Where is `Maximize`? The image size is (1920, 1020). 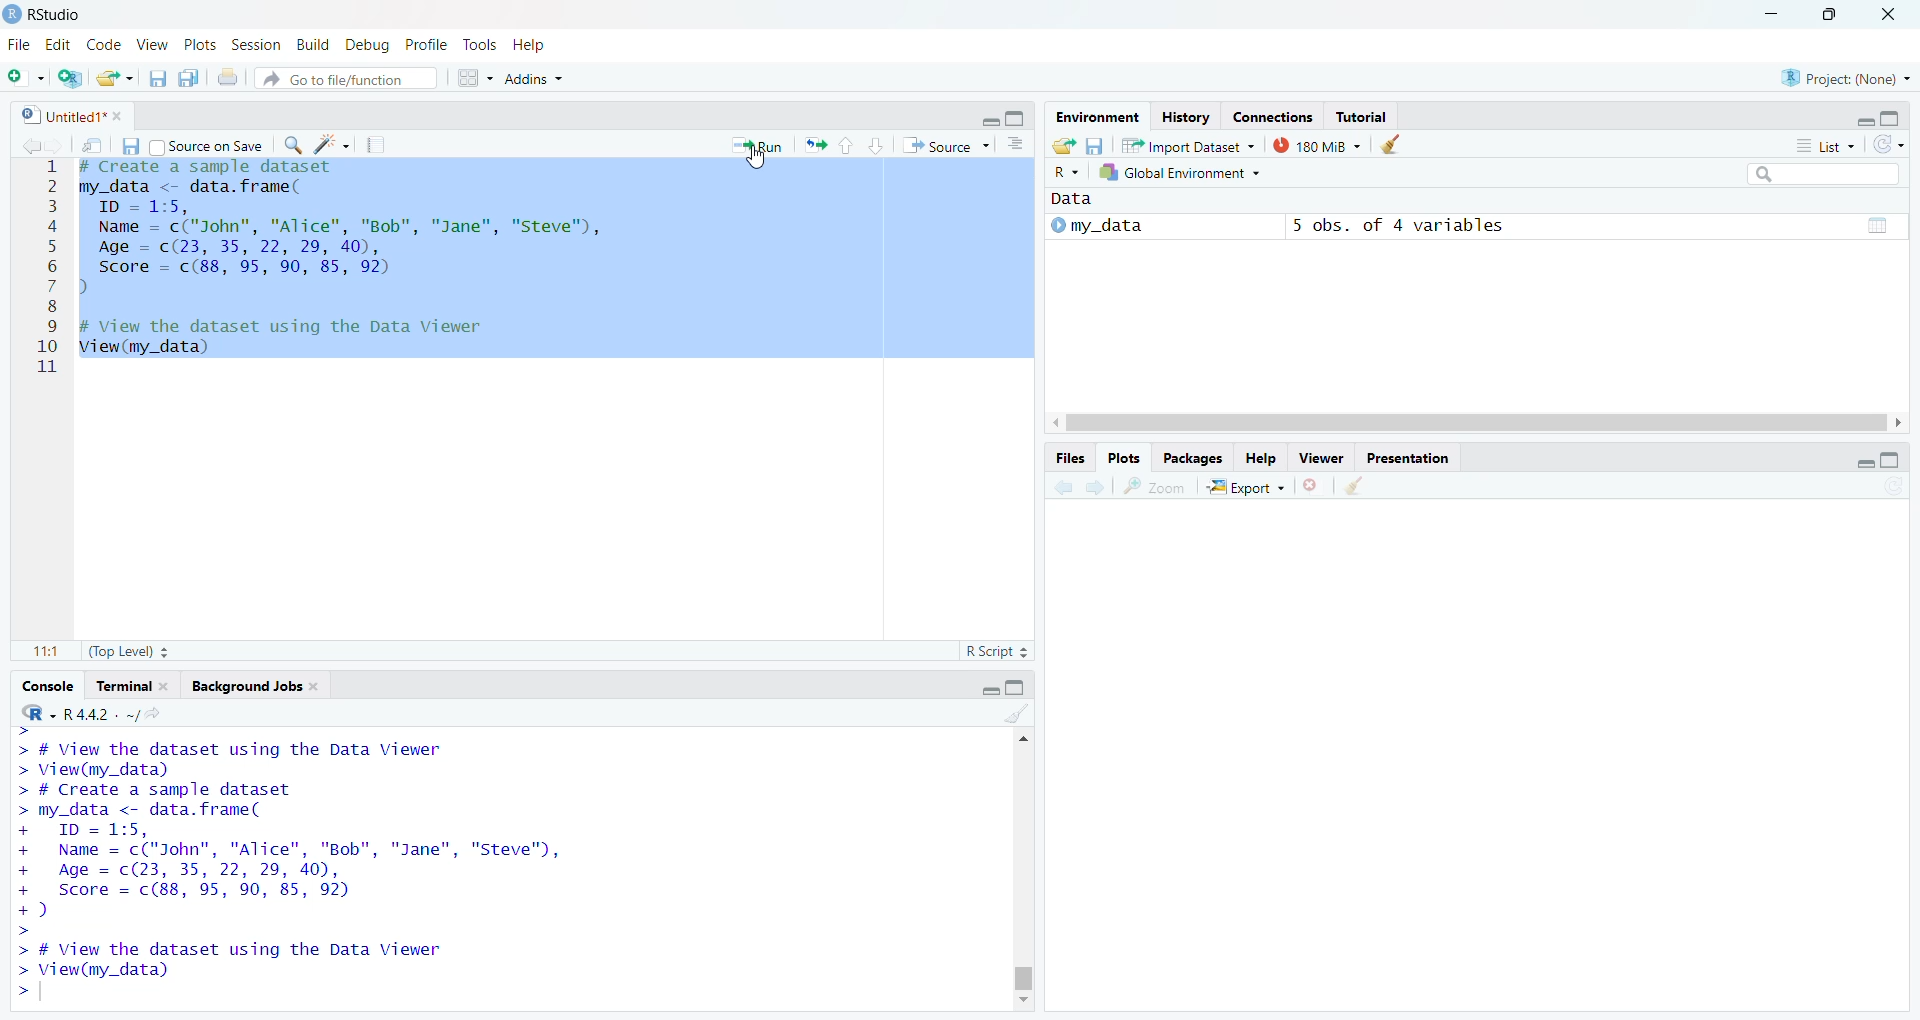 Maximize is located at coordinates (1889, 119).